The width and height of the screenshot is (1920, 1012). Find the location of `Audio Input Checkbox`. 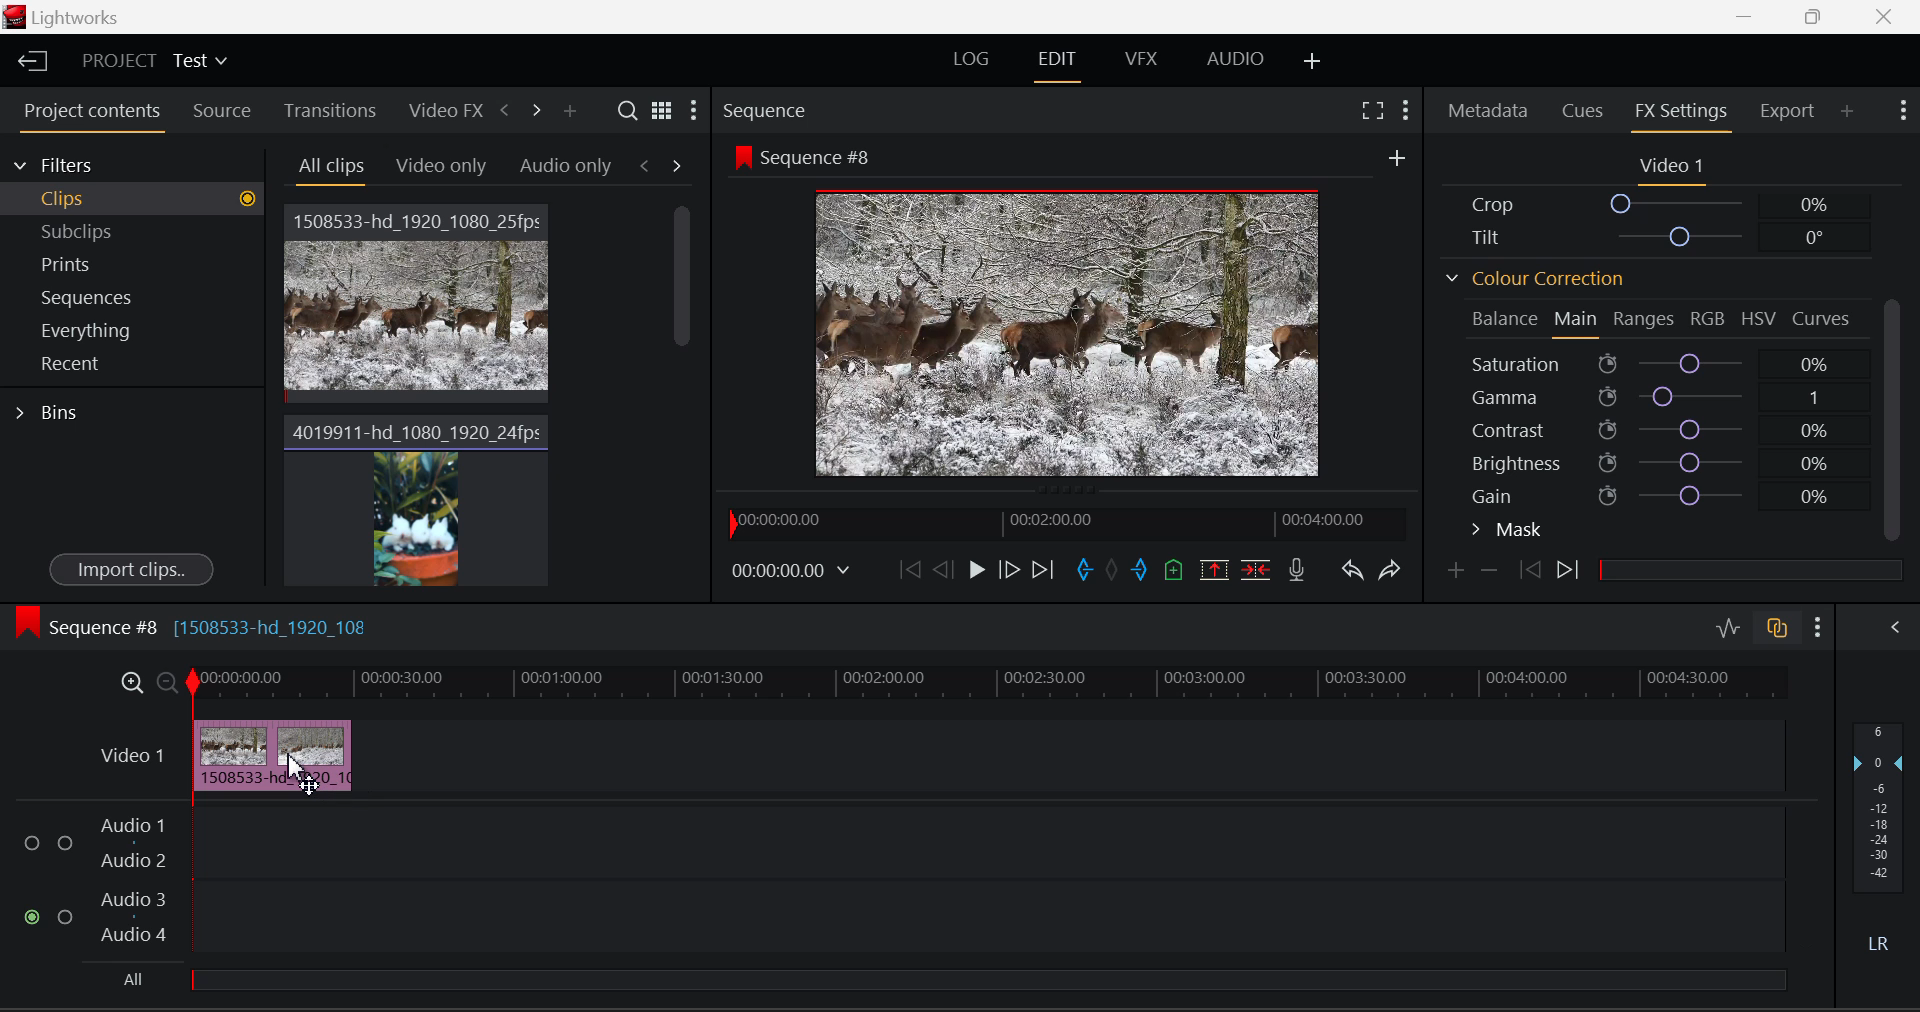

Audio Input Checkbox is located at coordinates (64, 843).